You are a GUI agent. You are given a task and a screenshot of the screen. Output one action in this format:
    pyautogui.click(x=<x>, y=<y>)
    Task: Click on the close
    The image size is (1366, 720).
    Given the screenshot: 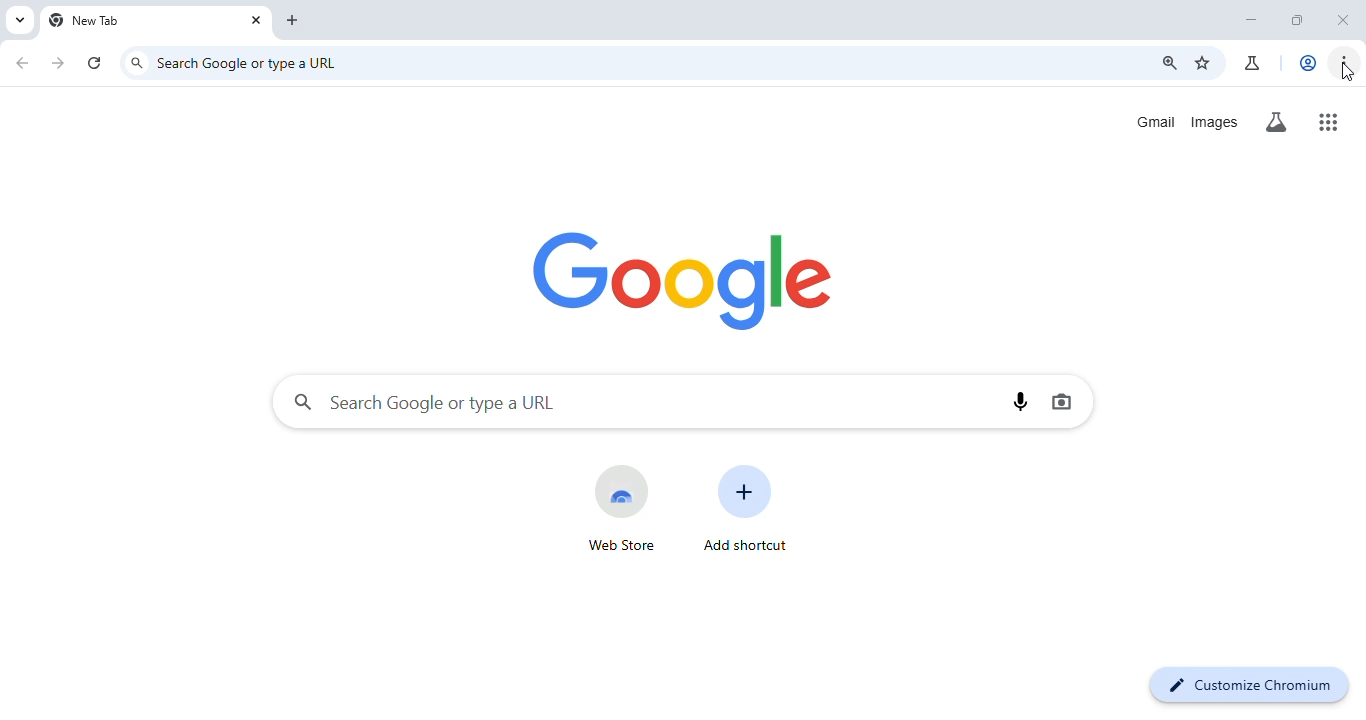 What is the action you would take?
    pyautogui.click(x=1343, y=21)
    